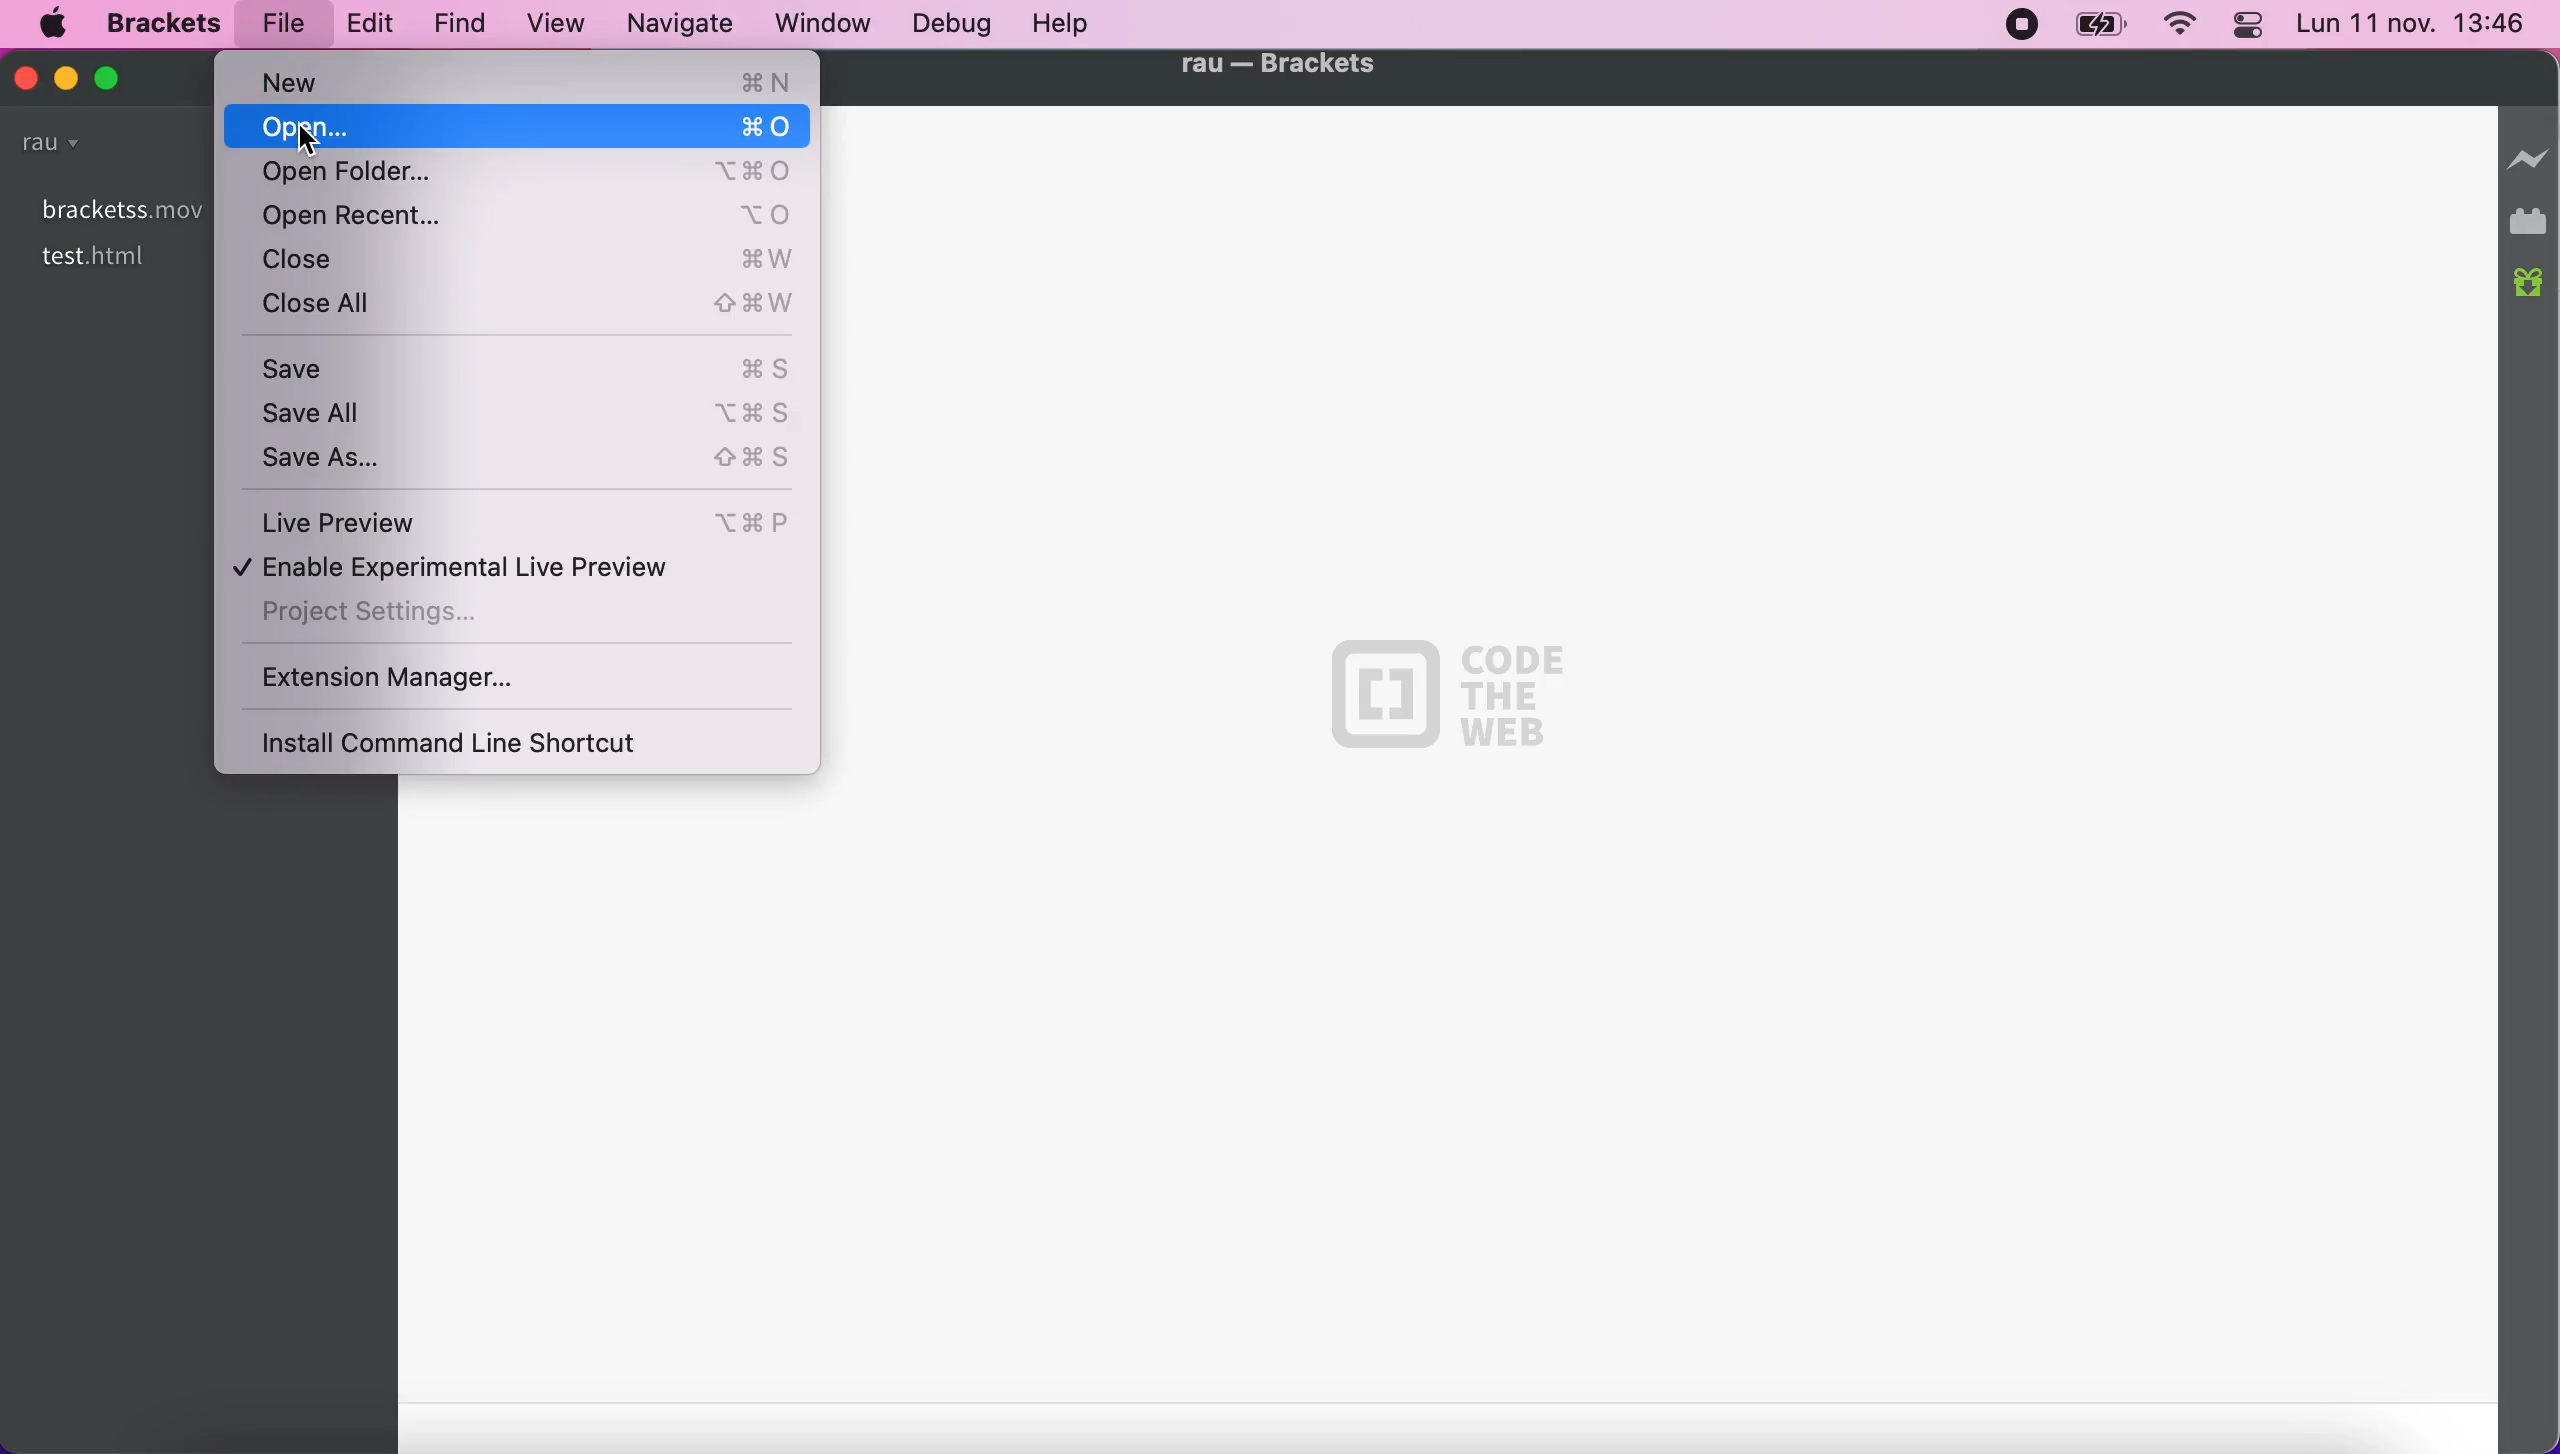 Image resolution: width=2560 pixels, height=1454 pixels. I want to click on battery, so click(2101, 28).